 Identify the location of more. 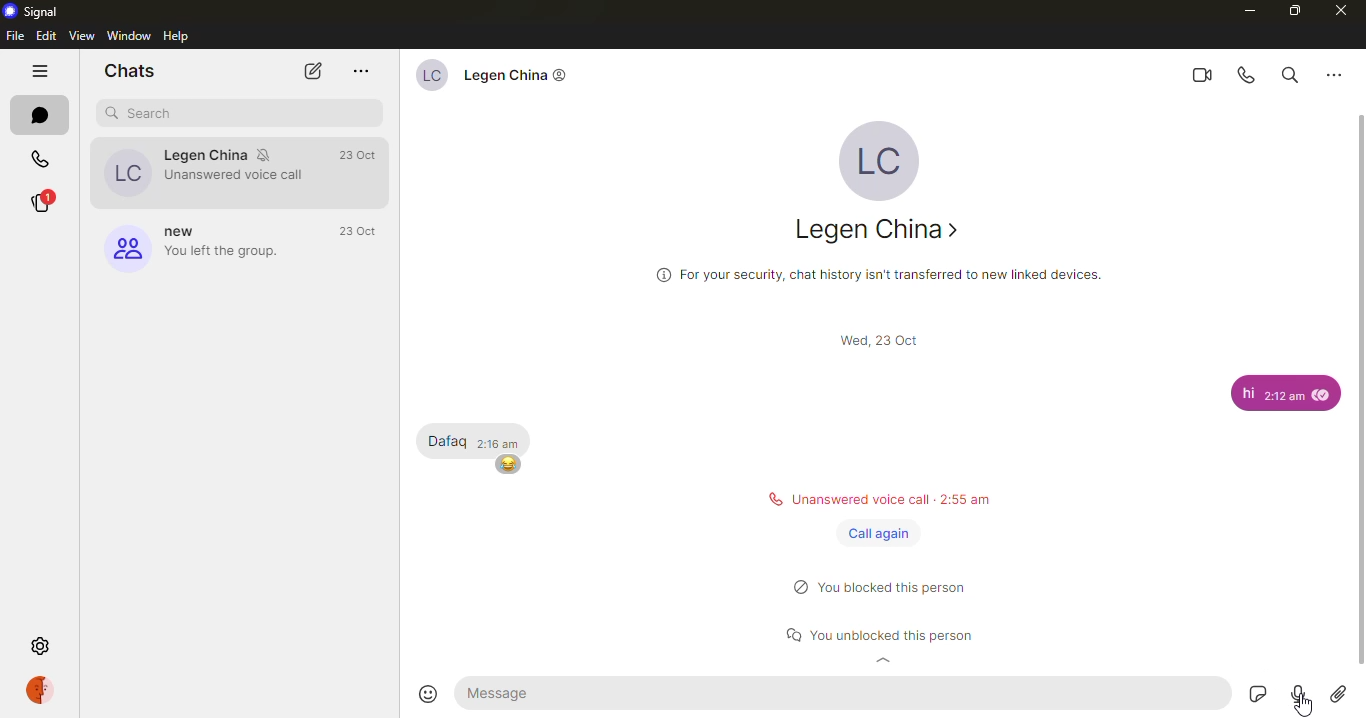
(1335, 71).